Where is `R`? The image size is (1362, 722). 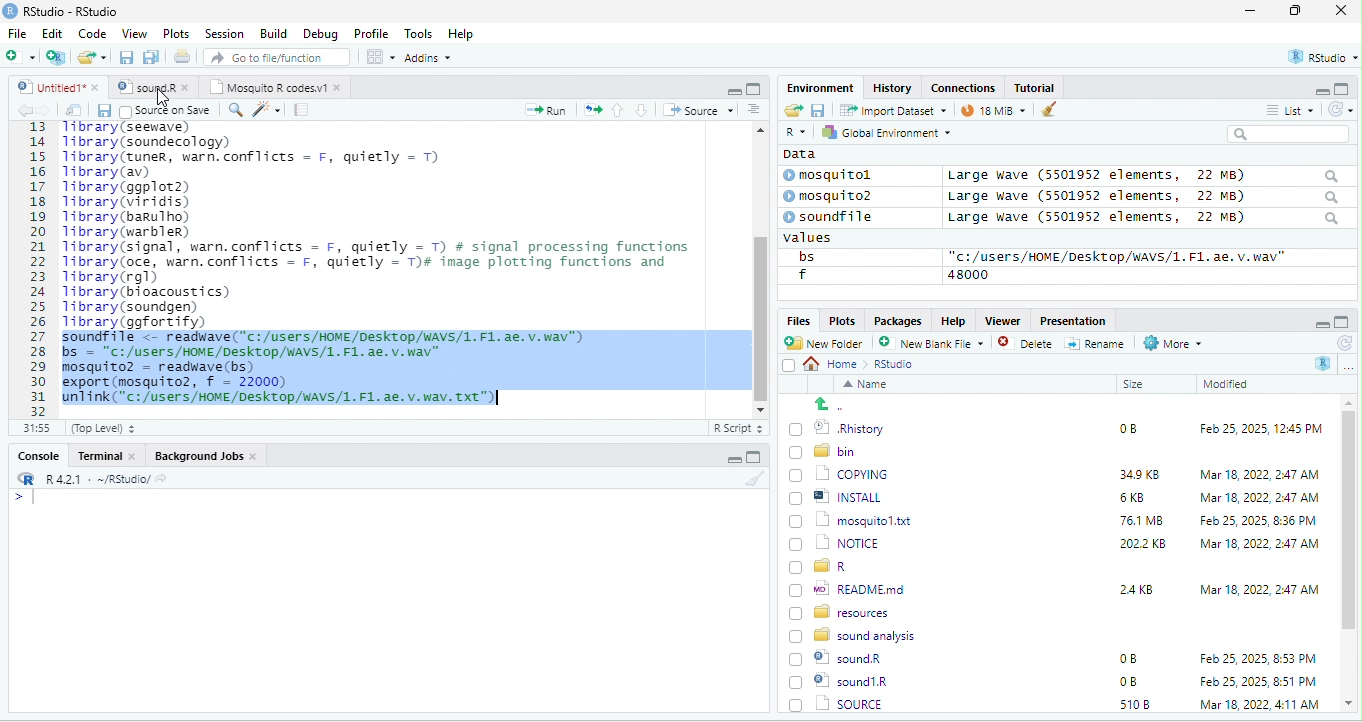 R is located at coordinates (1324, 363).